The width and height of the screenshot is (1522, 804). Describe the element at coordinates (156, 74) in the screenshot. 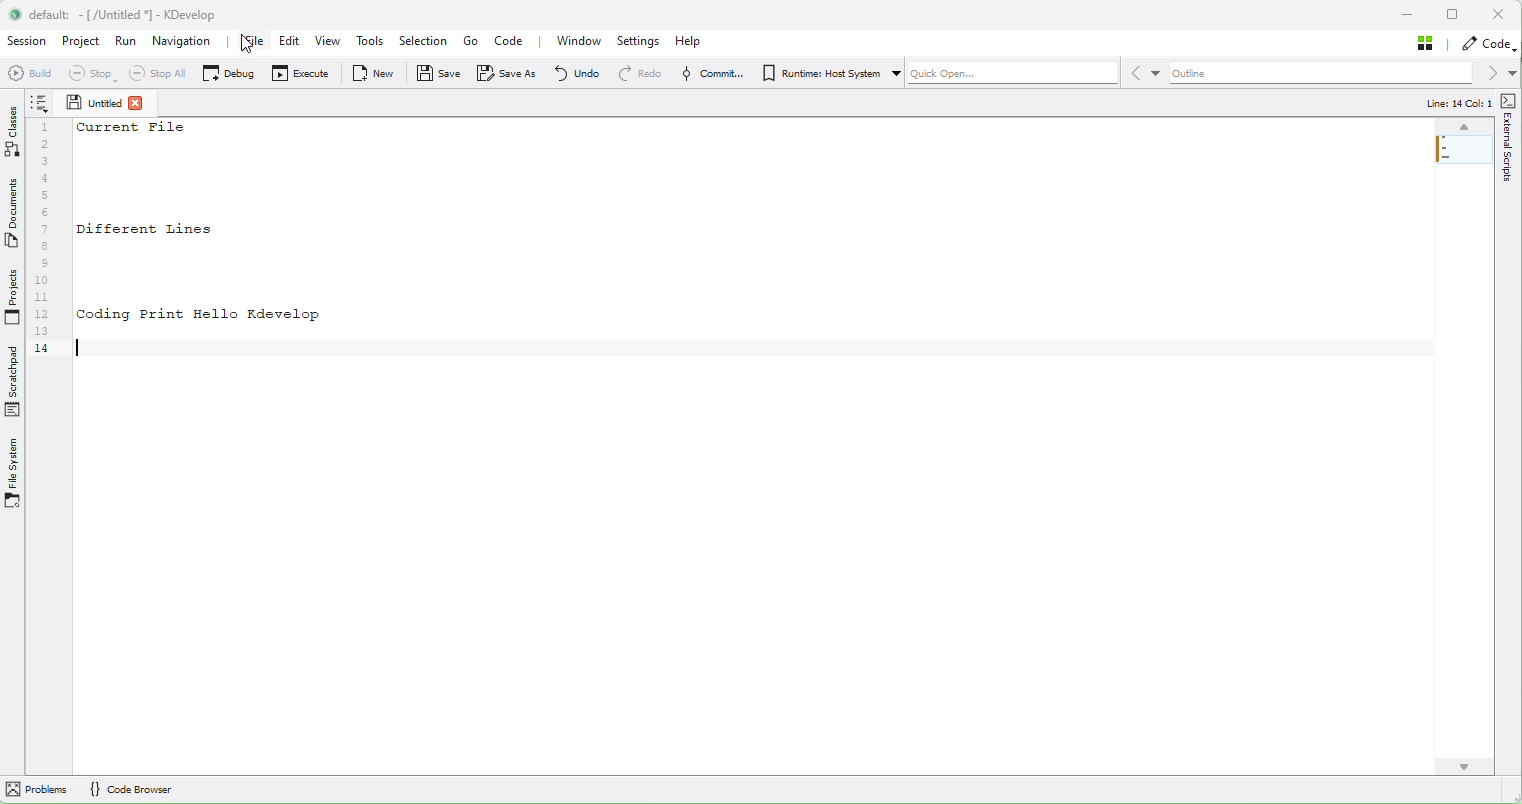

I see `StopAll` at that location.